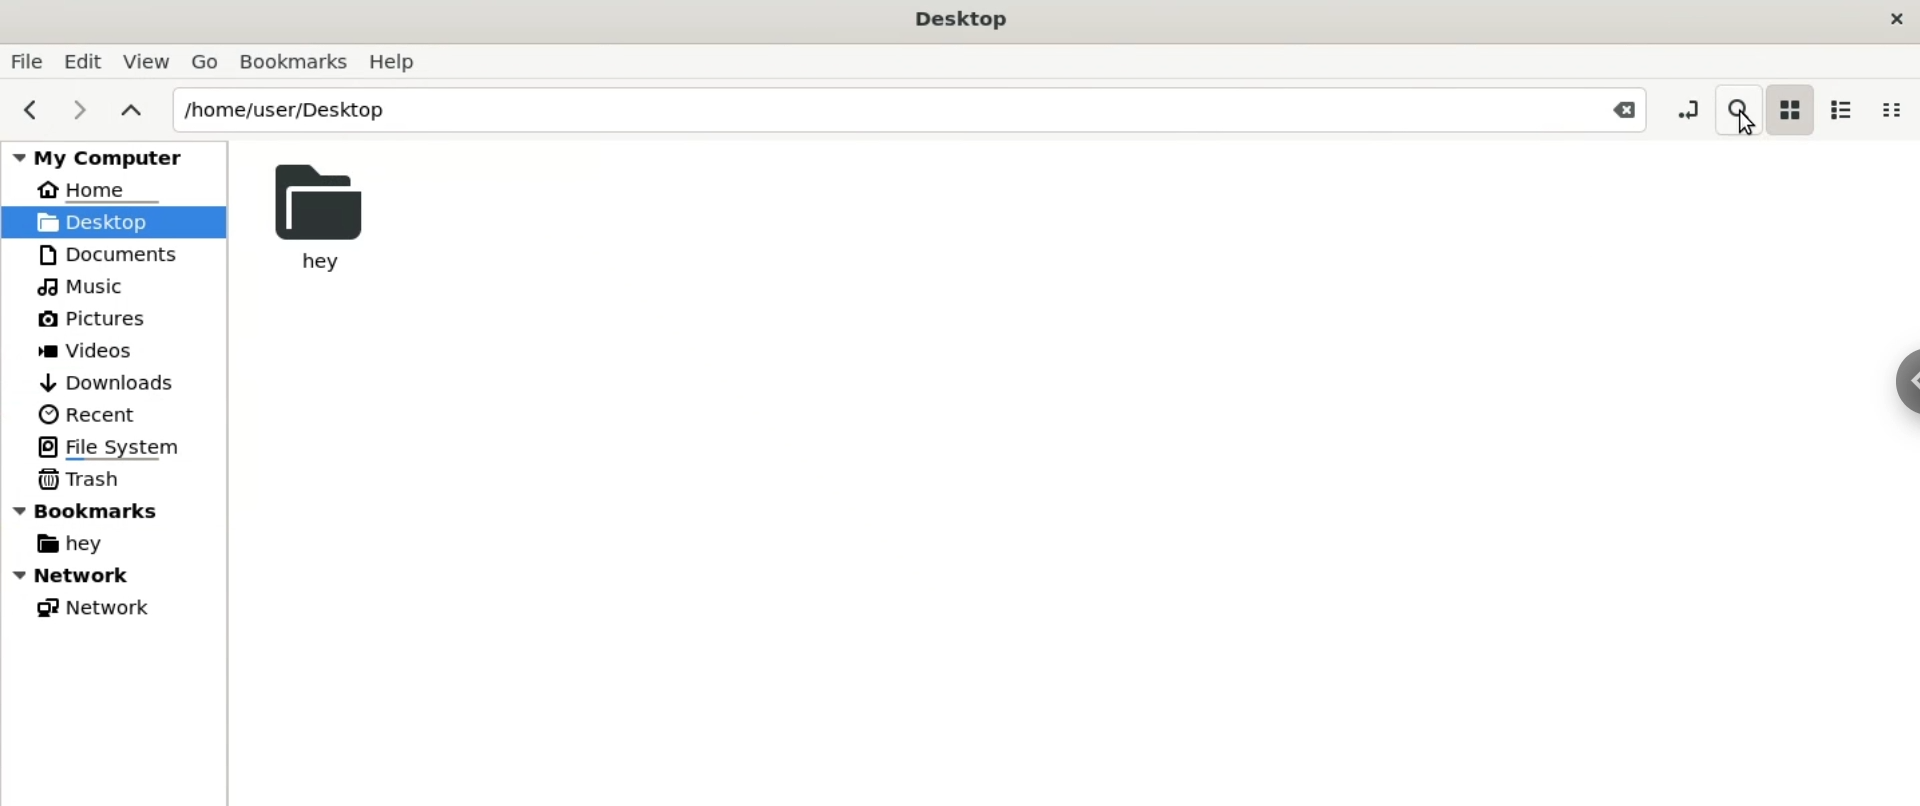 Image resolution: width=1920 pixels, height=806 pixels. Describe the element at coordinates (397, 60) in the screenshot. I see `Help` at that location.